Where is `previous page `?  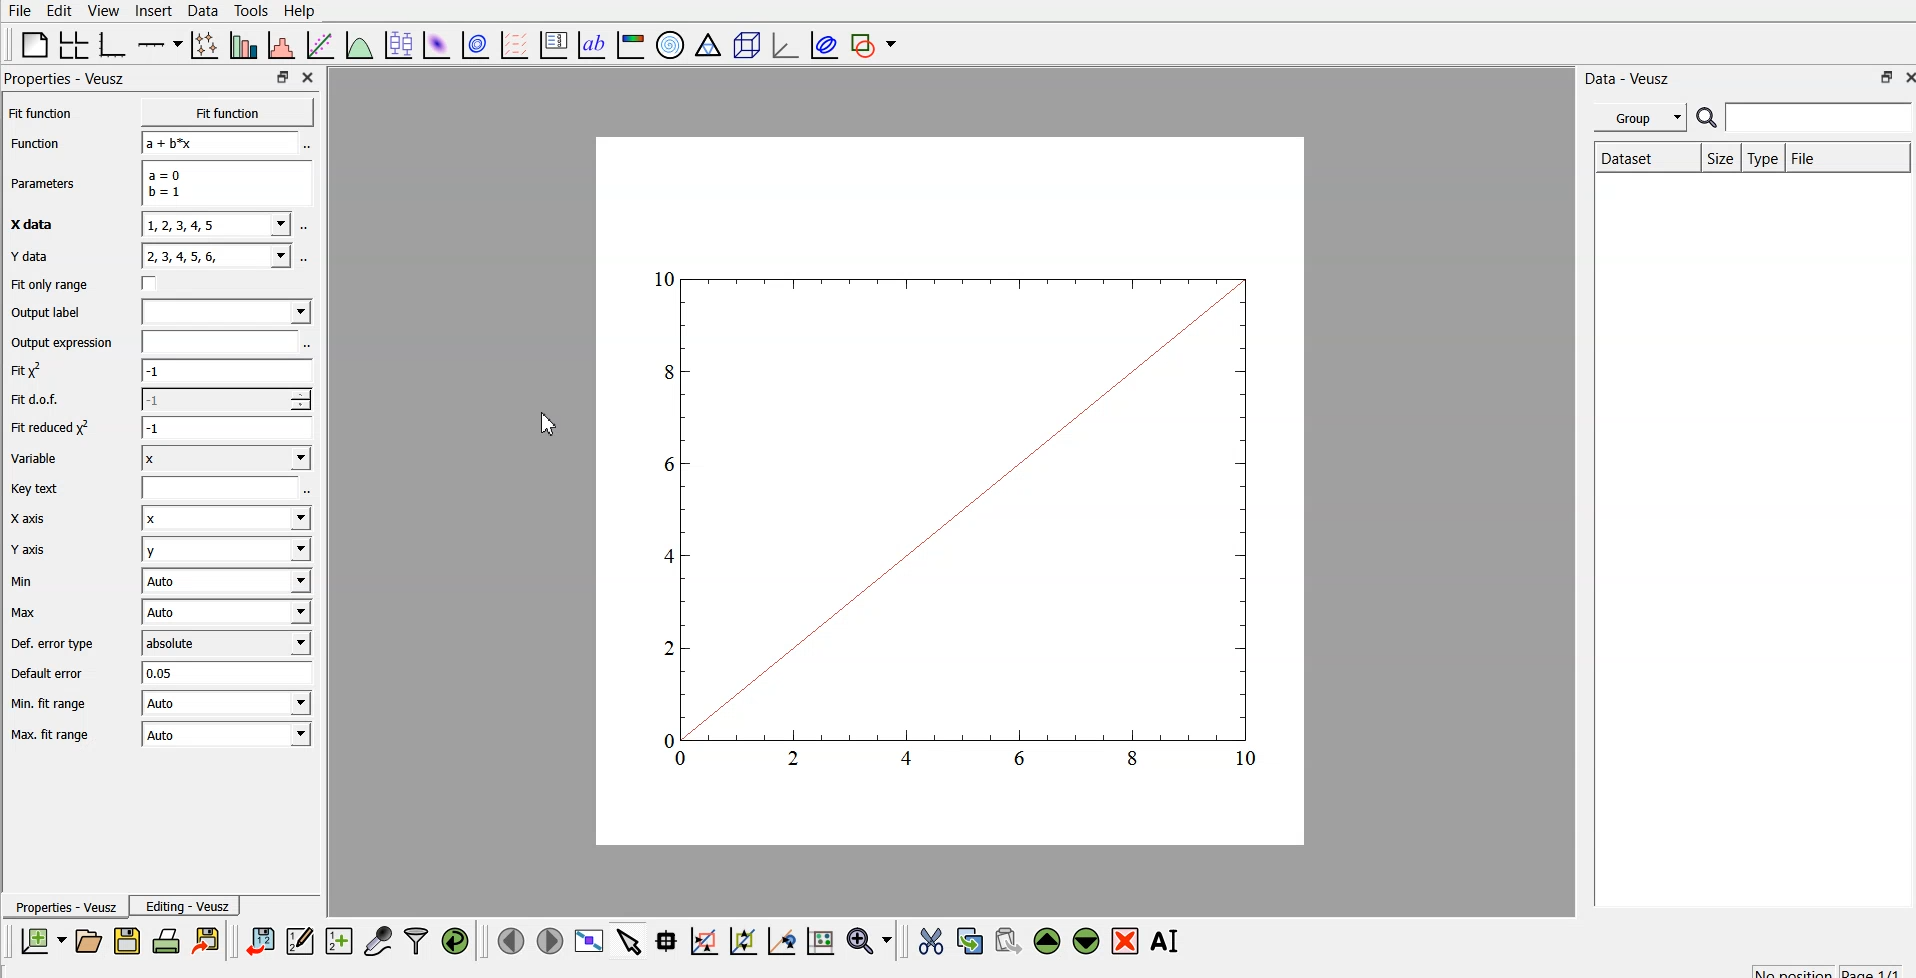
previous page  is located at coordinates (510, 942).